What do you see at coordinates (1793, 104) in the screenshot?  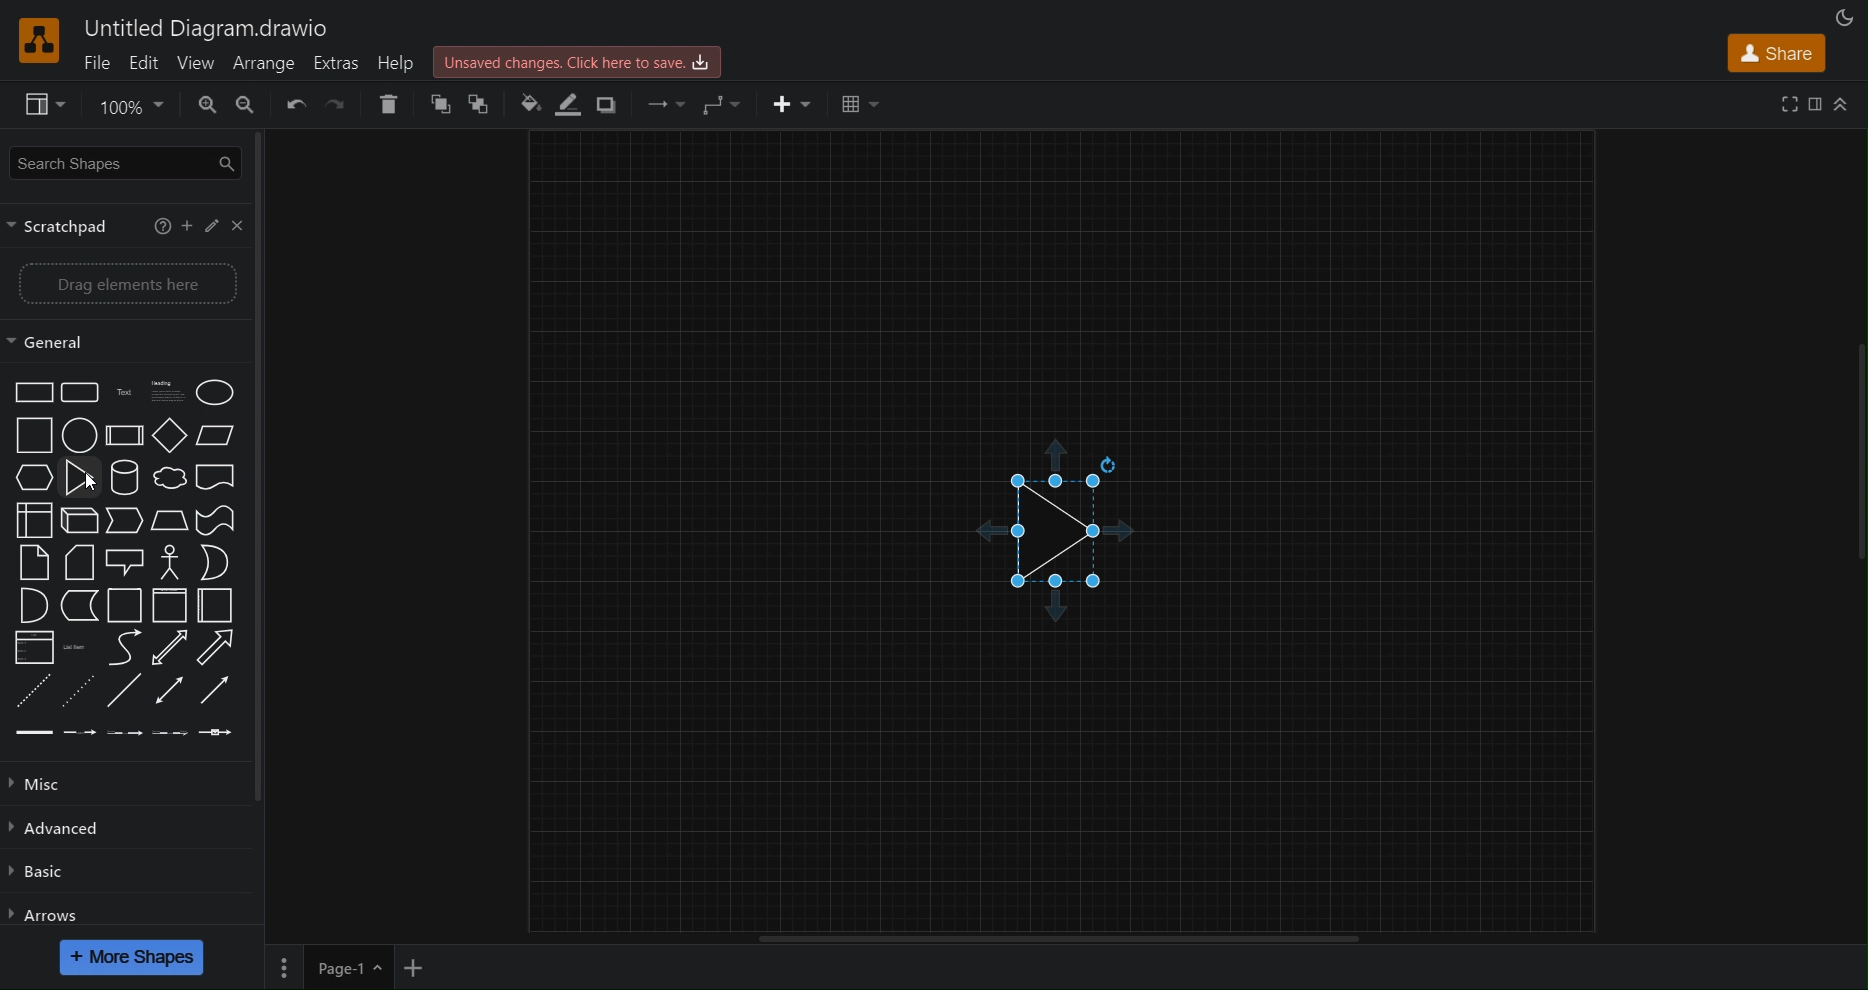 I see `Fullscreen` at bounding box center [1793, 104].